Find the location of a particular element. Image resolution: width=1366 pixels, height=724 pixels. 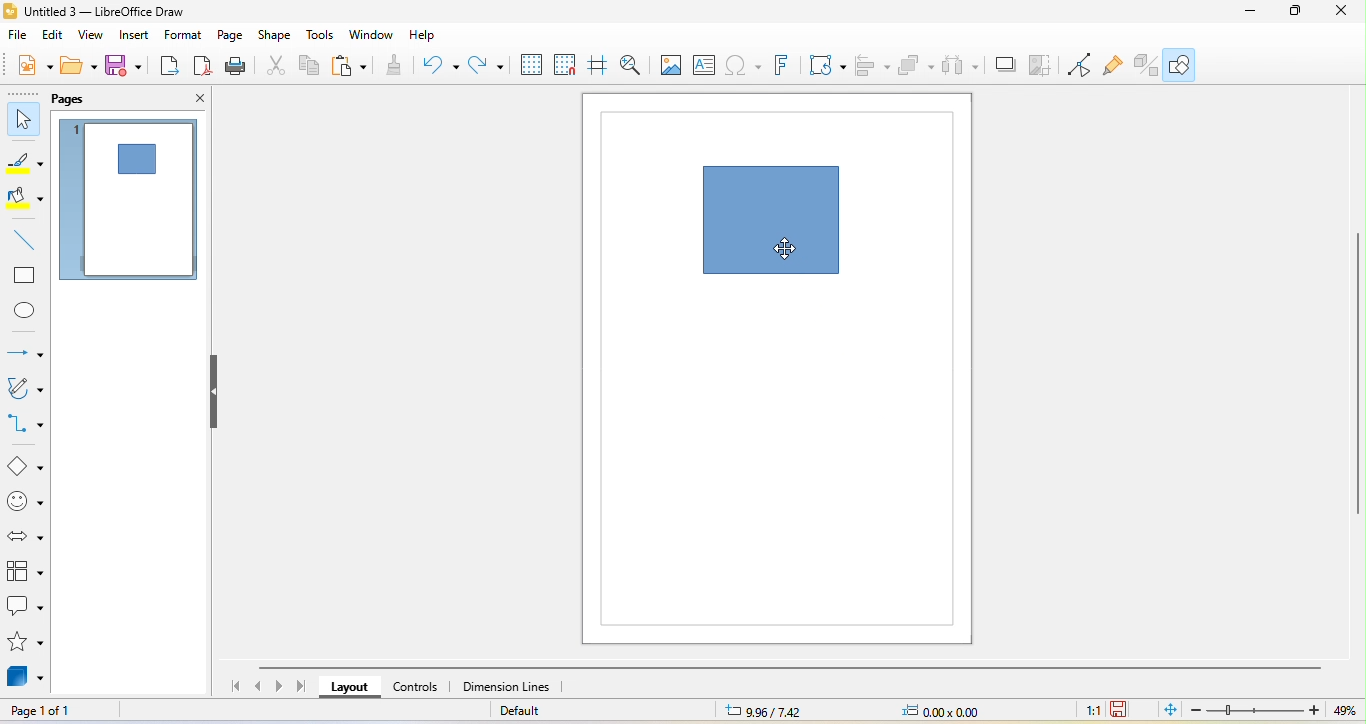

connectors is located at coordinates (26, 424).